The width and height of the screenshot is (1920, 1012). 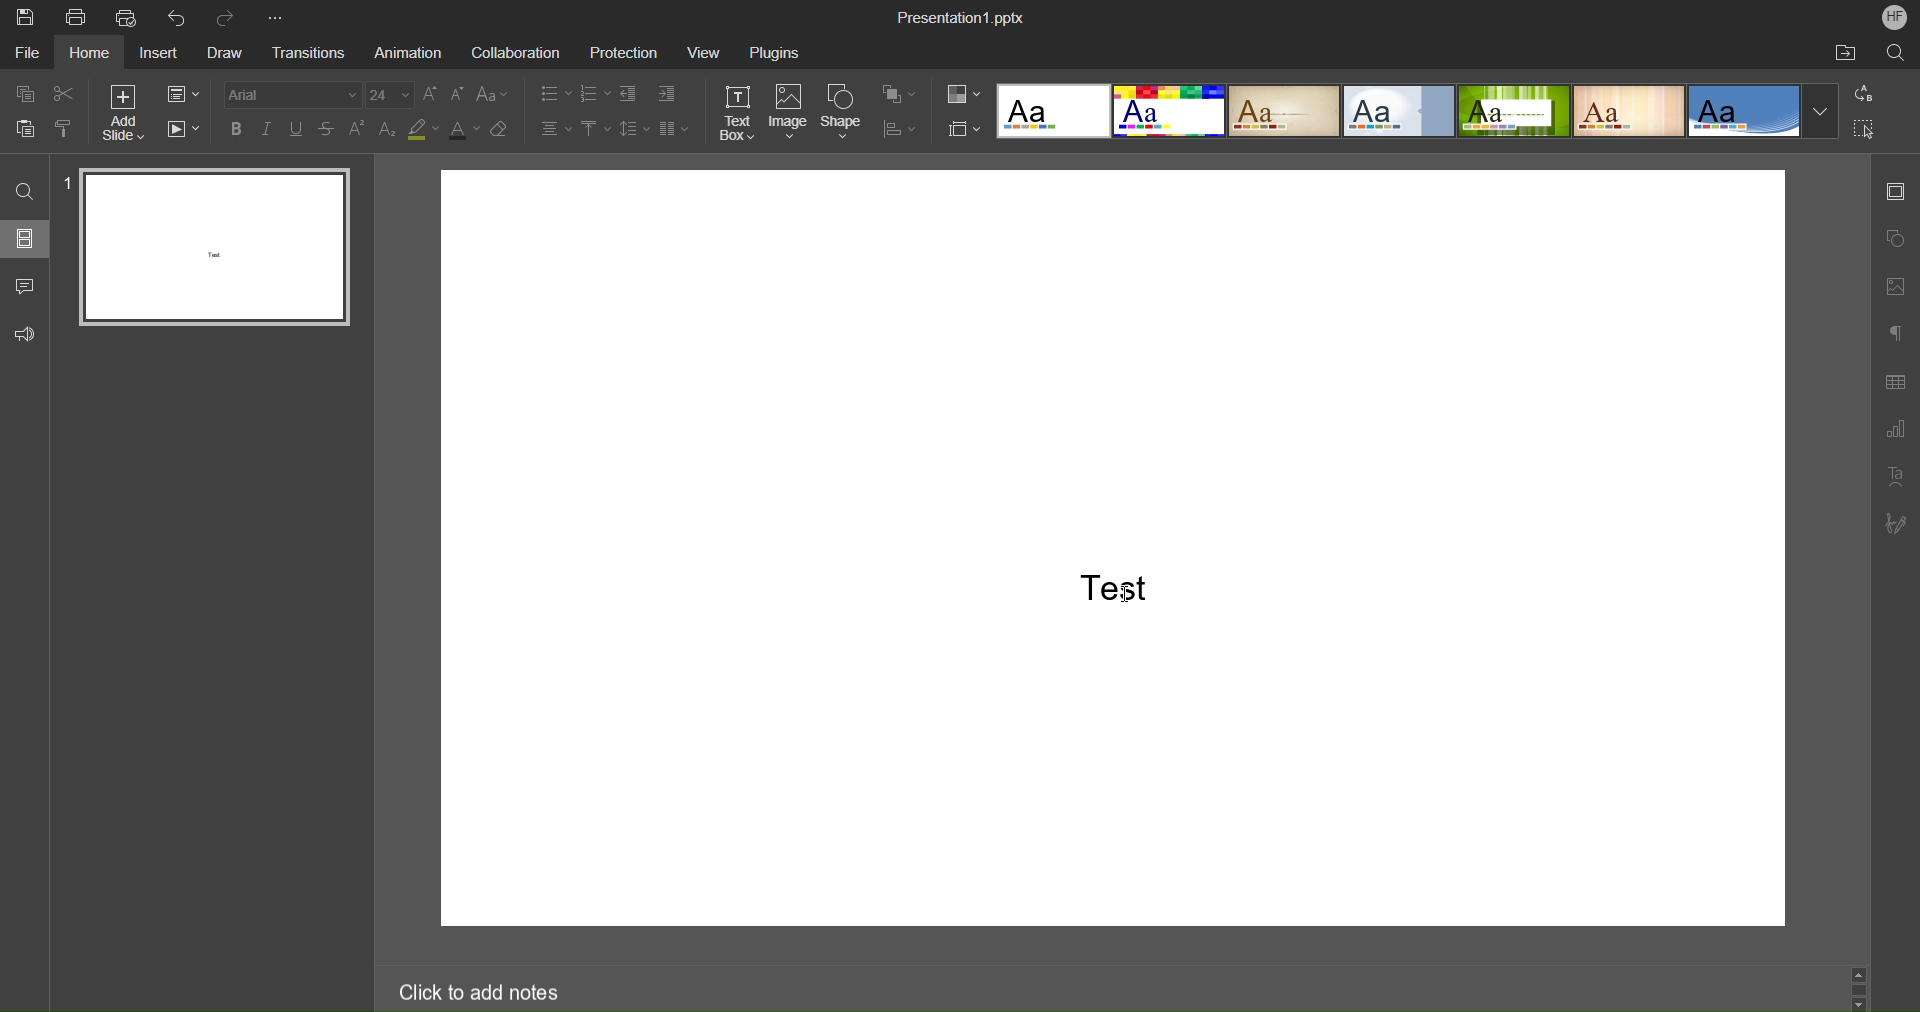 What do you see at coordinates (25, 286) in the screenshot?
I see `Comment` at bounding box center [25, 286].